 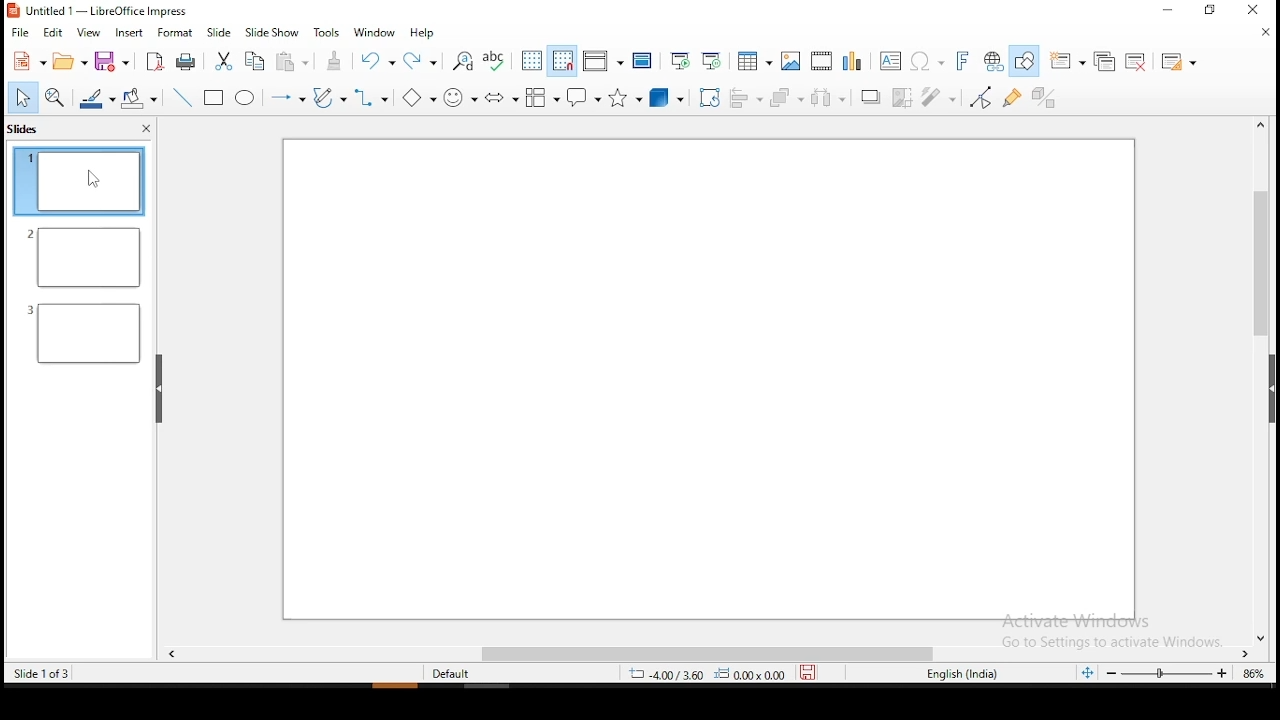 I want to click on toggle point edit mode, so click(x=984, y=95).